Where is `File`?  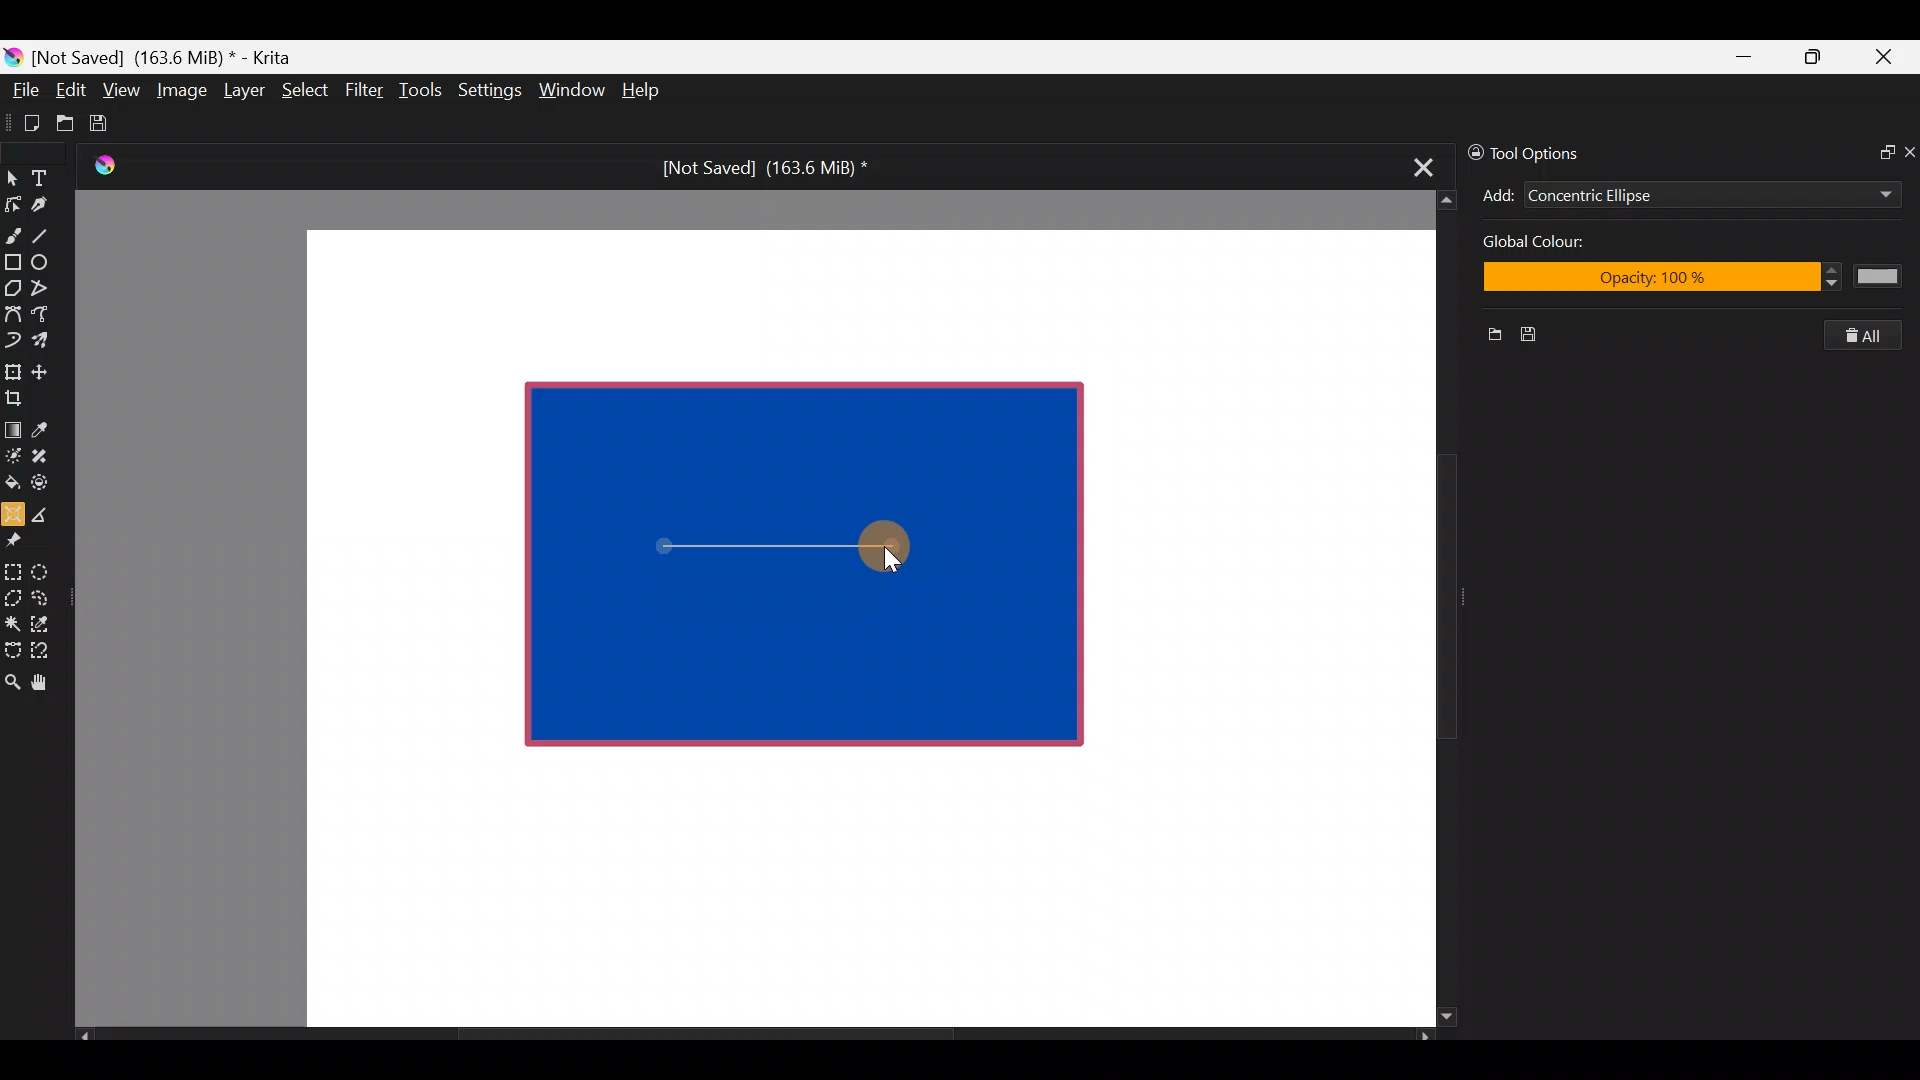
File is located at coordinates (20, 94).